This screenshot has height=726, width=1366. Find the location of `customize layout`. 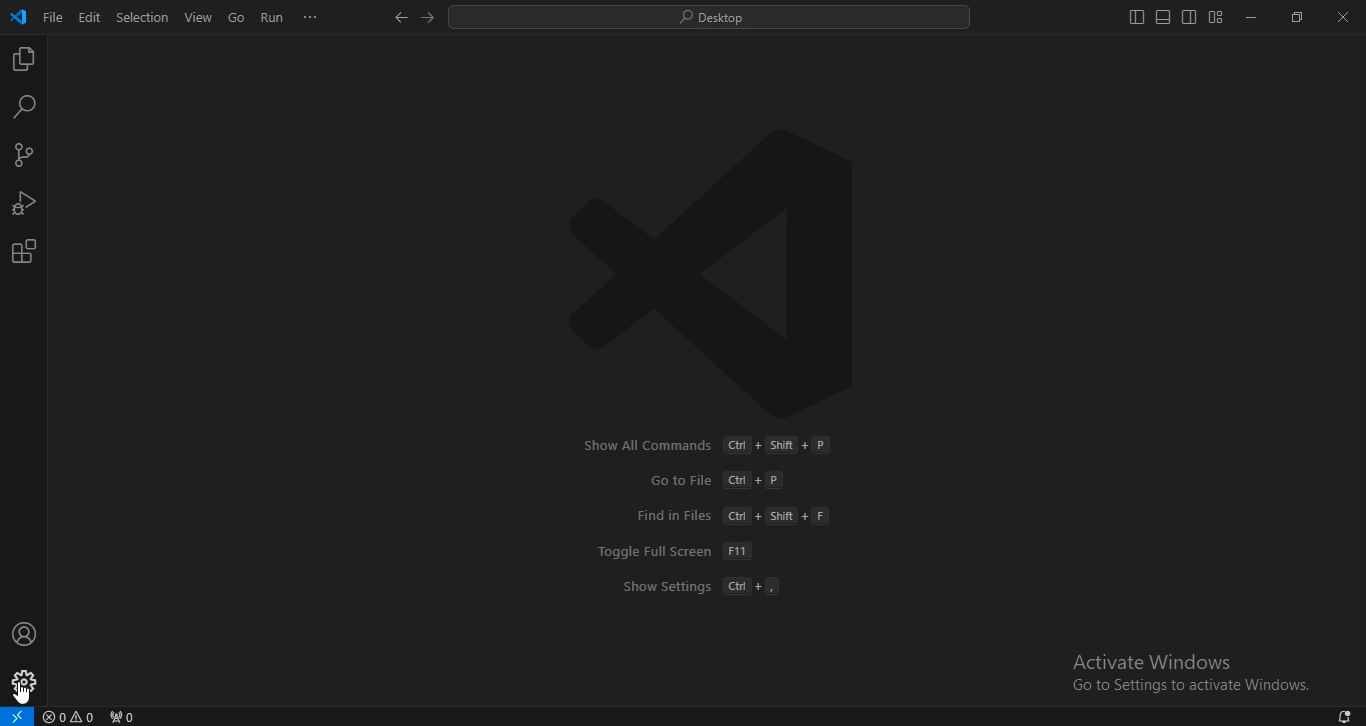

customize layout is located at coordinates (1216, 16).